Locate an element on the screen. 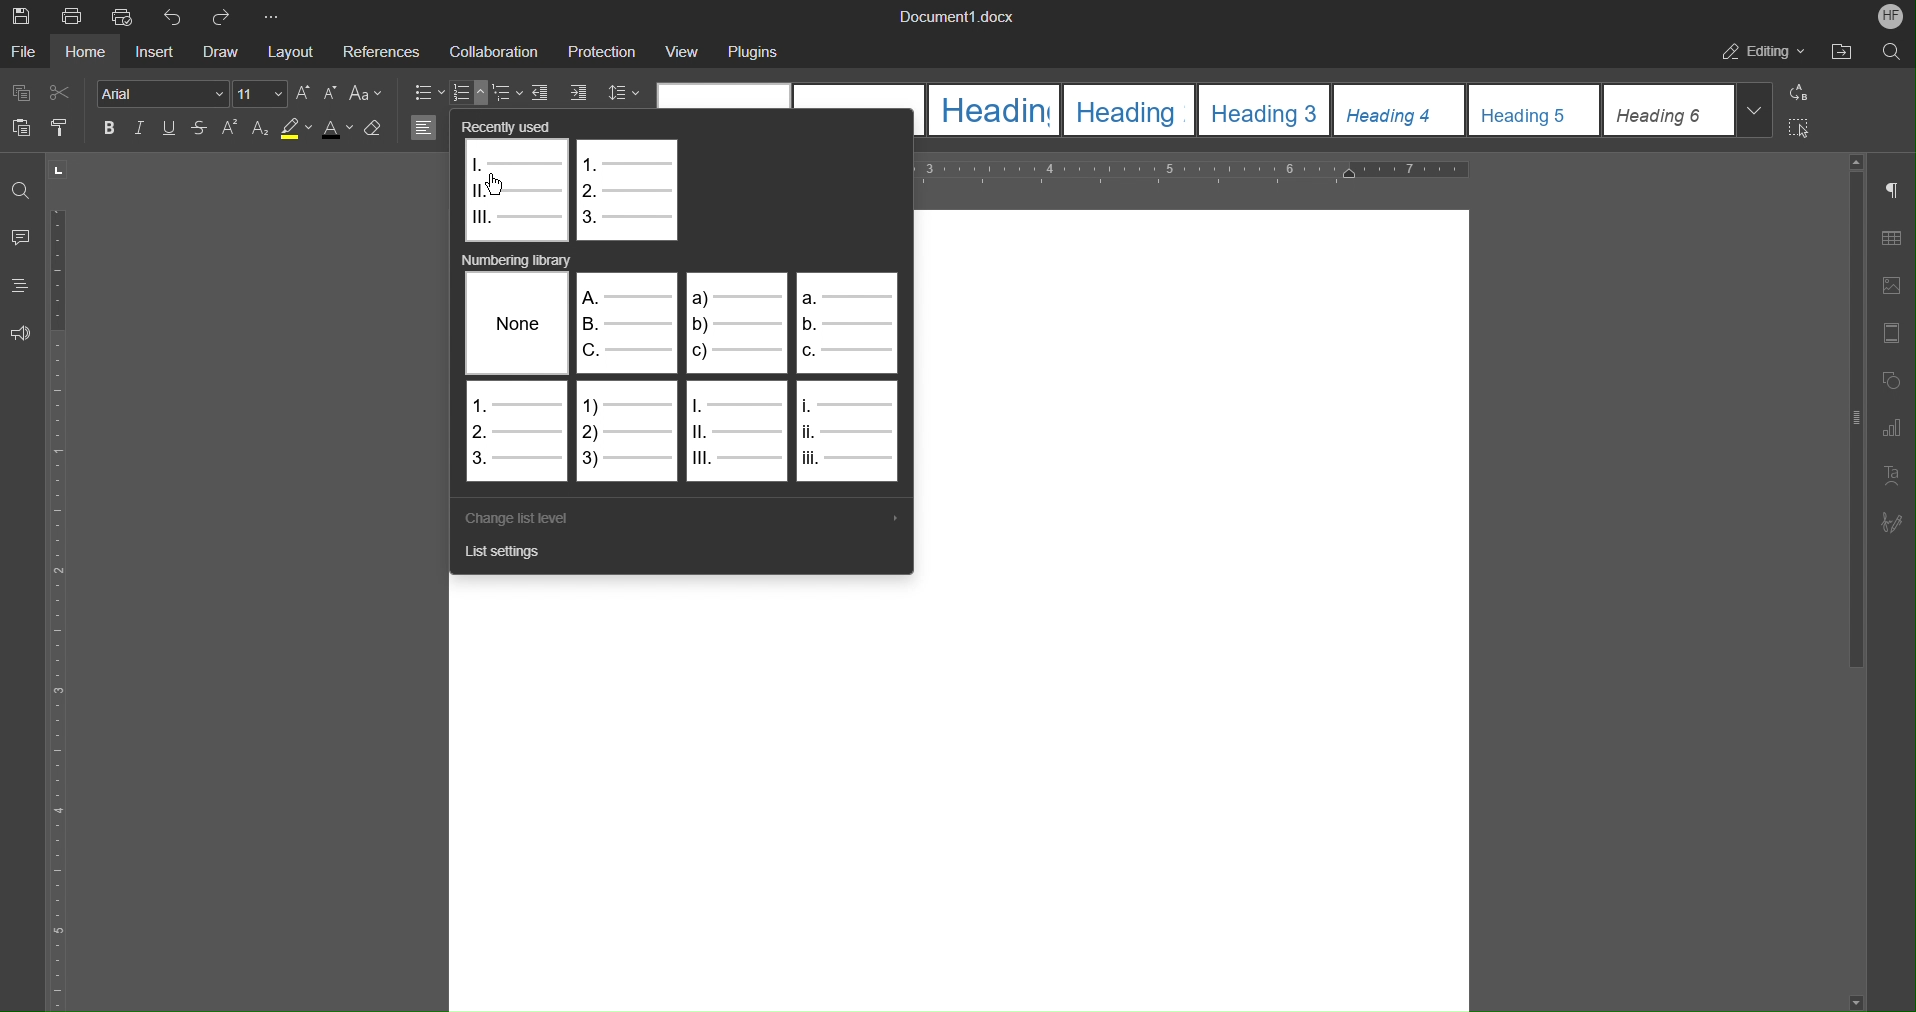 This screenshot has height=1012, width=1916. Home is located at coordinates (82, 52).